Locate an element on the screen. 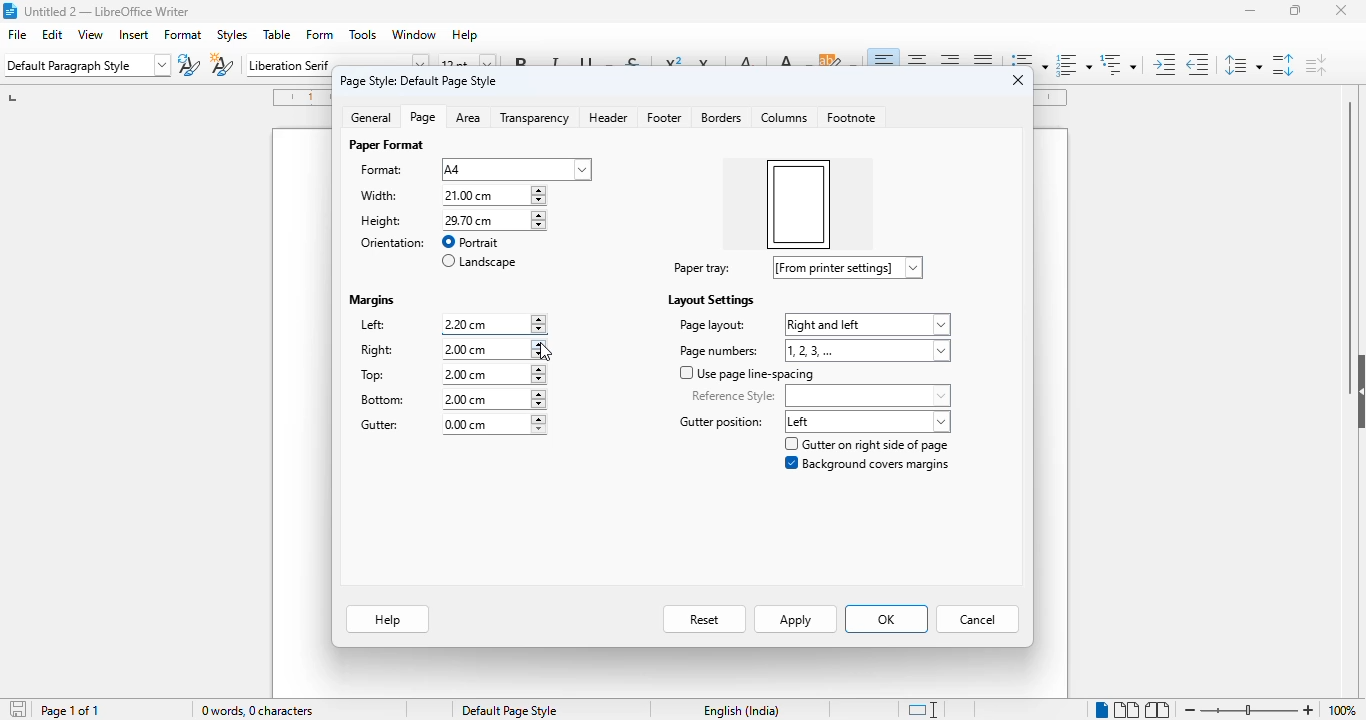 Image resolution: width=1366 pixels, height=720 pixels. height: 29.70 cm is located at coordinates (384, 220).